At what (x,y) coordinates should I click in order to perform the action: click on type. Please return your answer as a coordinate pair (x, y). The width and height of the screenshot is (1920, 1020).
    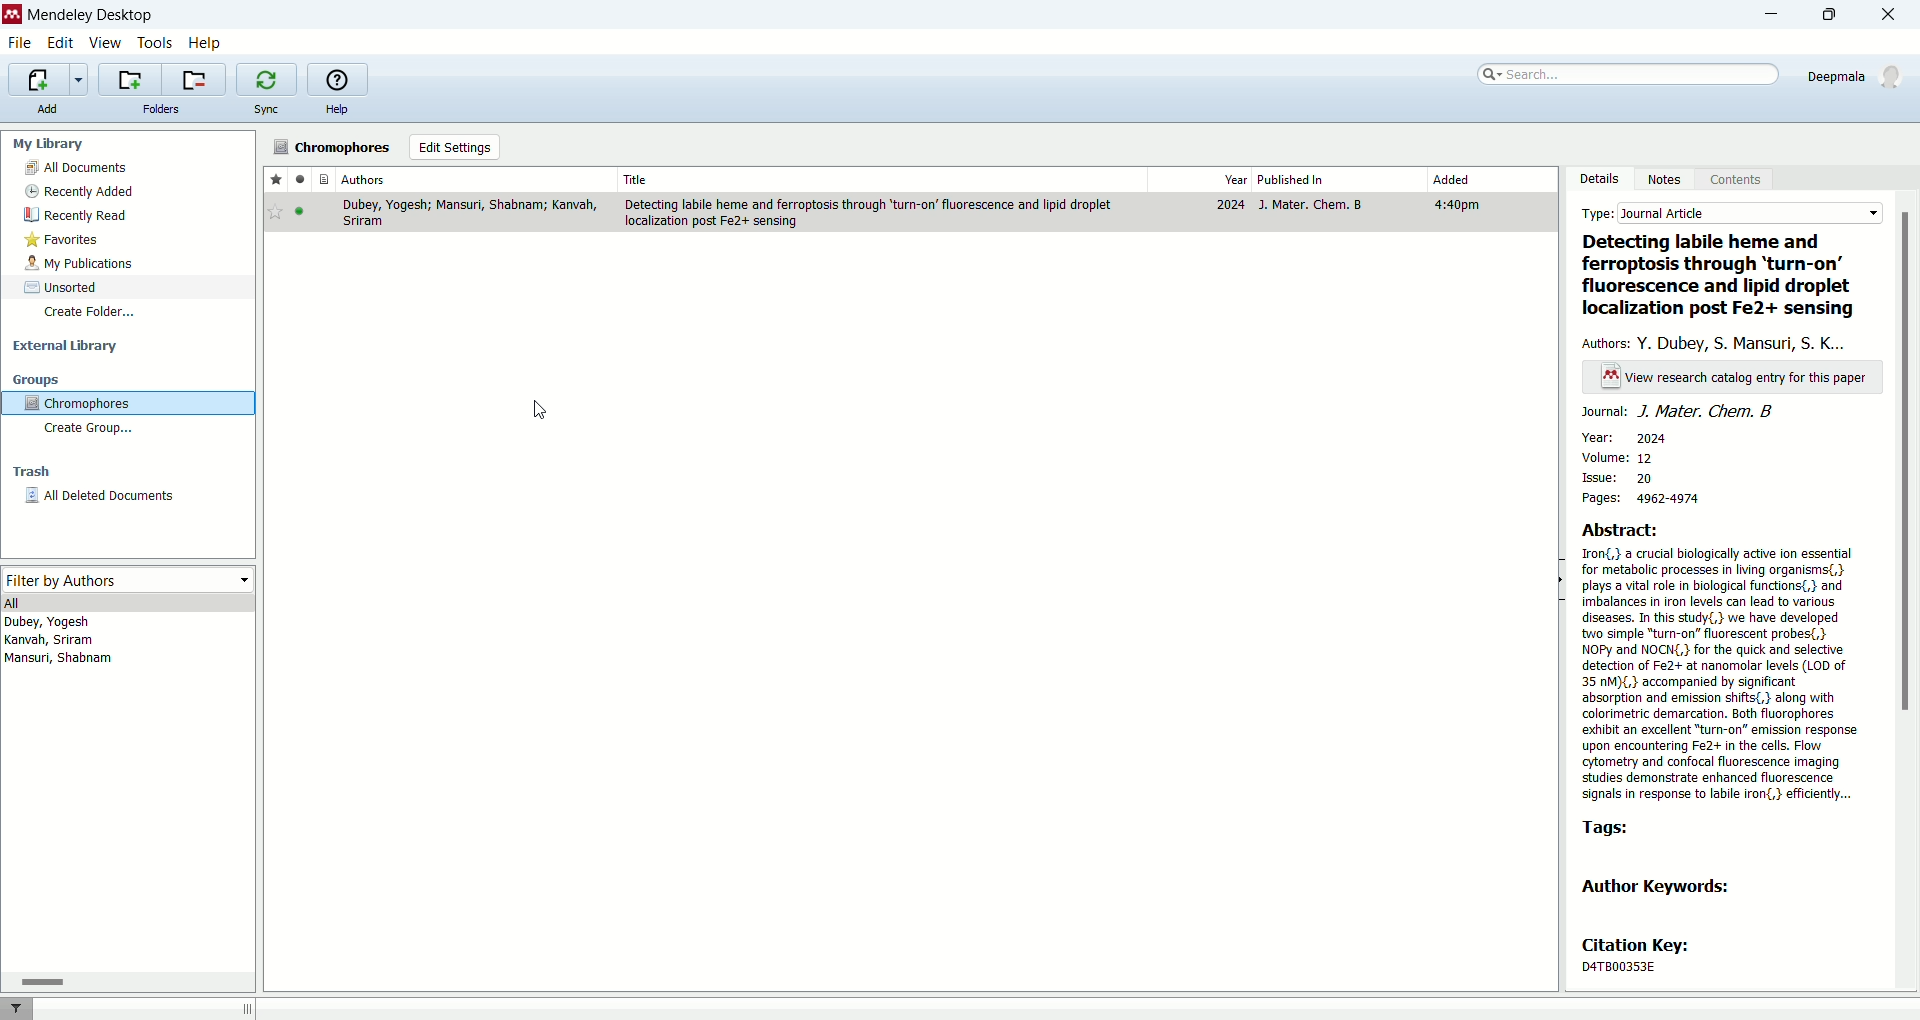
    Looking at the image, I should click on (1733, 215).